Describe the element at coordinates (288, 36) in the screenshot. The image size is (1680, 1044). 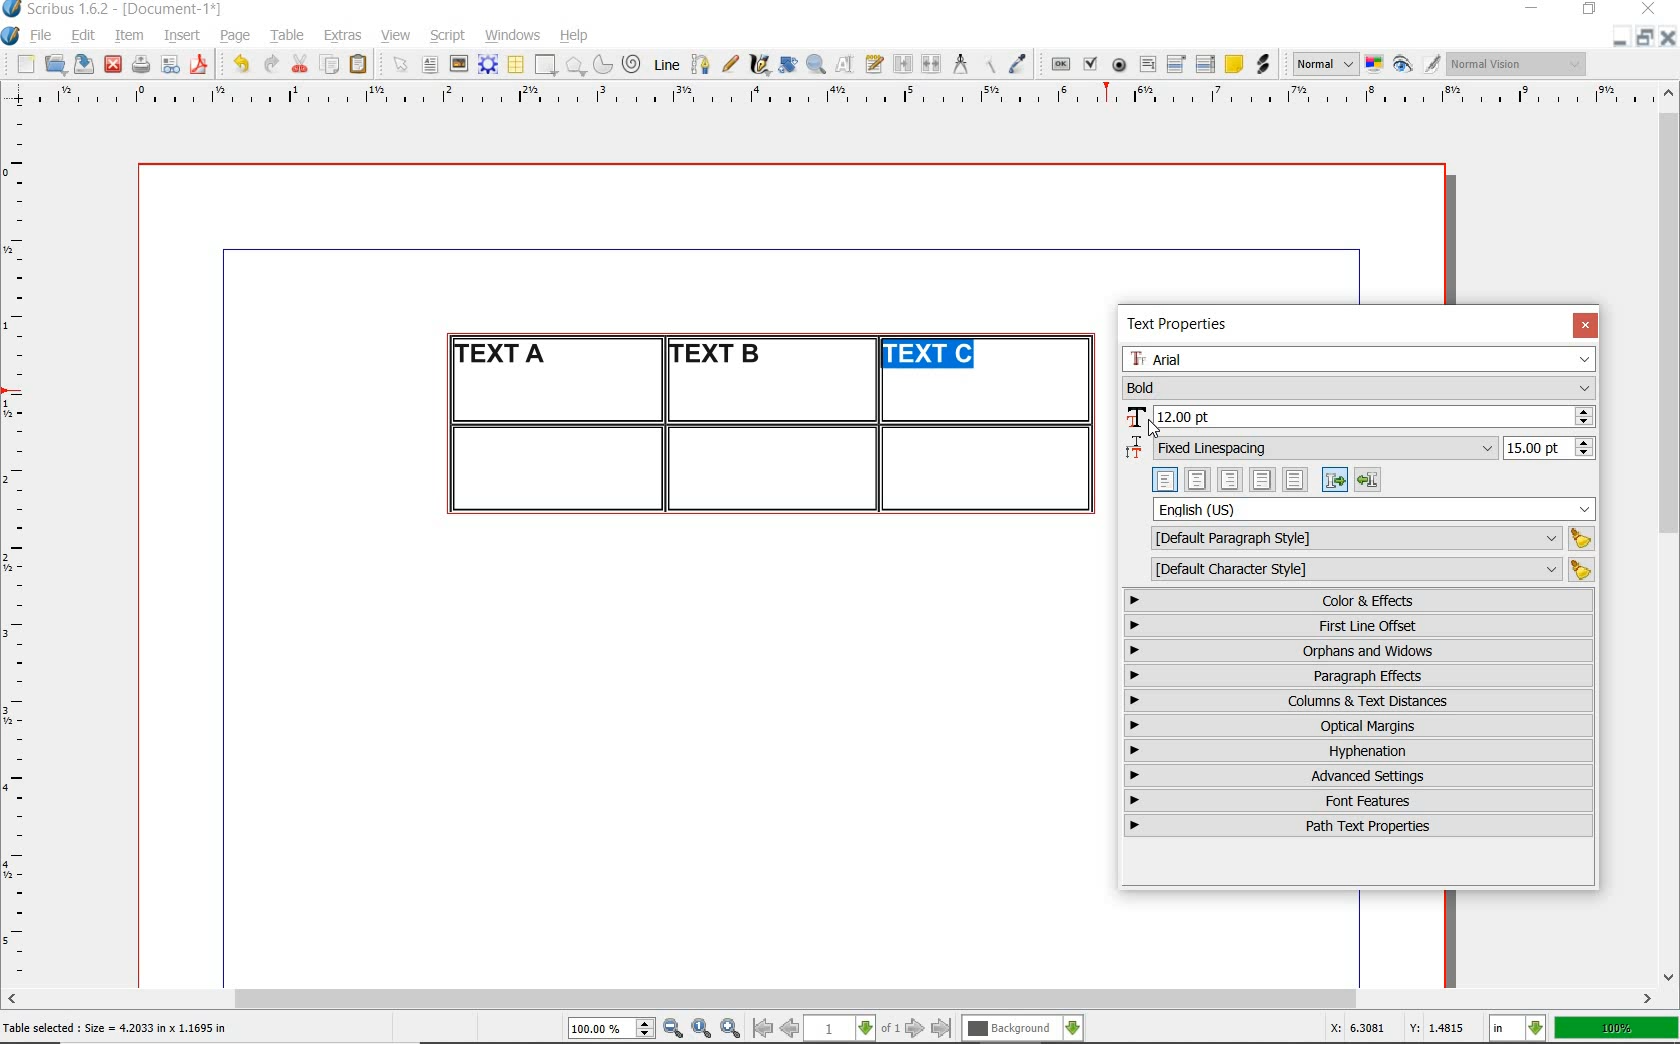
I see `table` at that location.